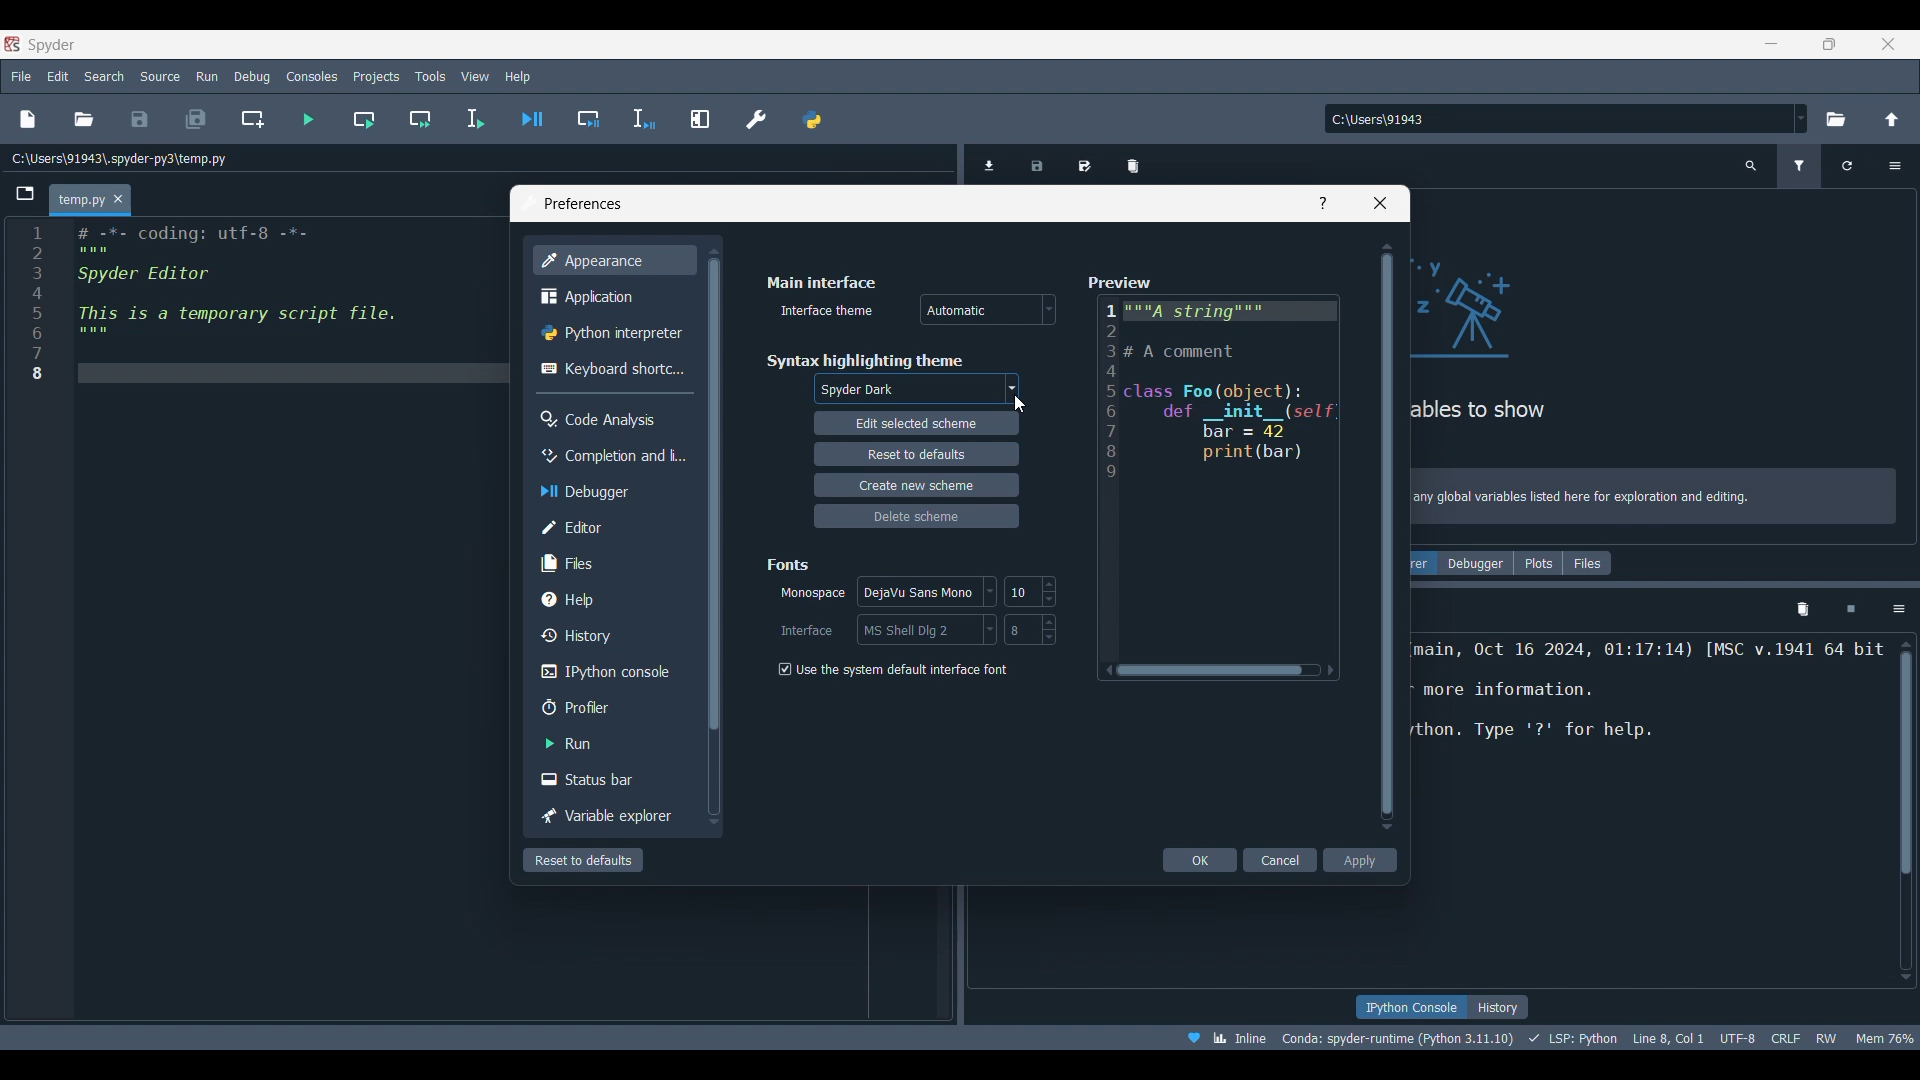 The height and width of the screenshot is (1080, 1920). Describe the element at coordinates (611, 419) in the screenshot. I see `Code analysis` at that location.